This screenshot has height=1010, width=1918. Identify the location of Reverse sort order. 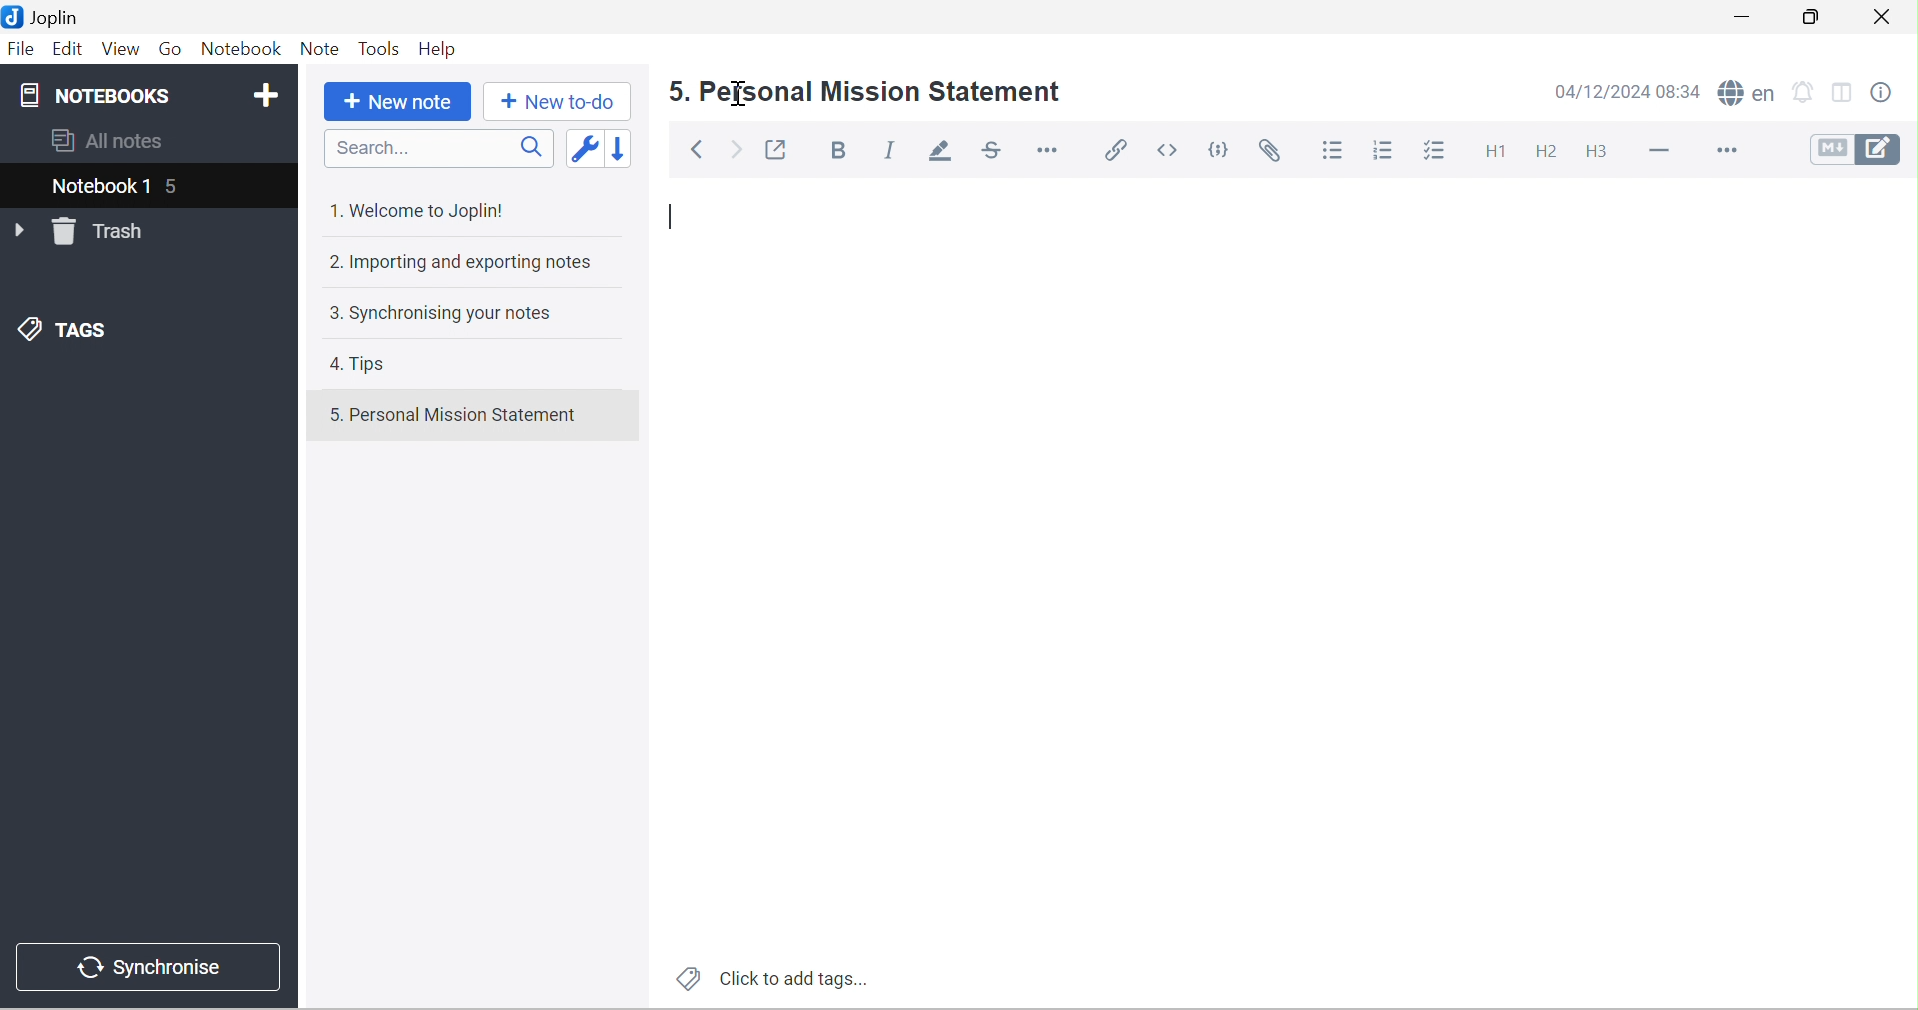
(619, 151).